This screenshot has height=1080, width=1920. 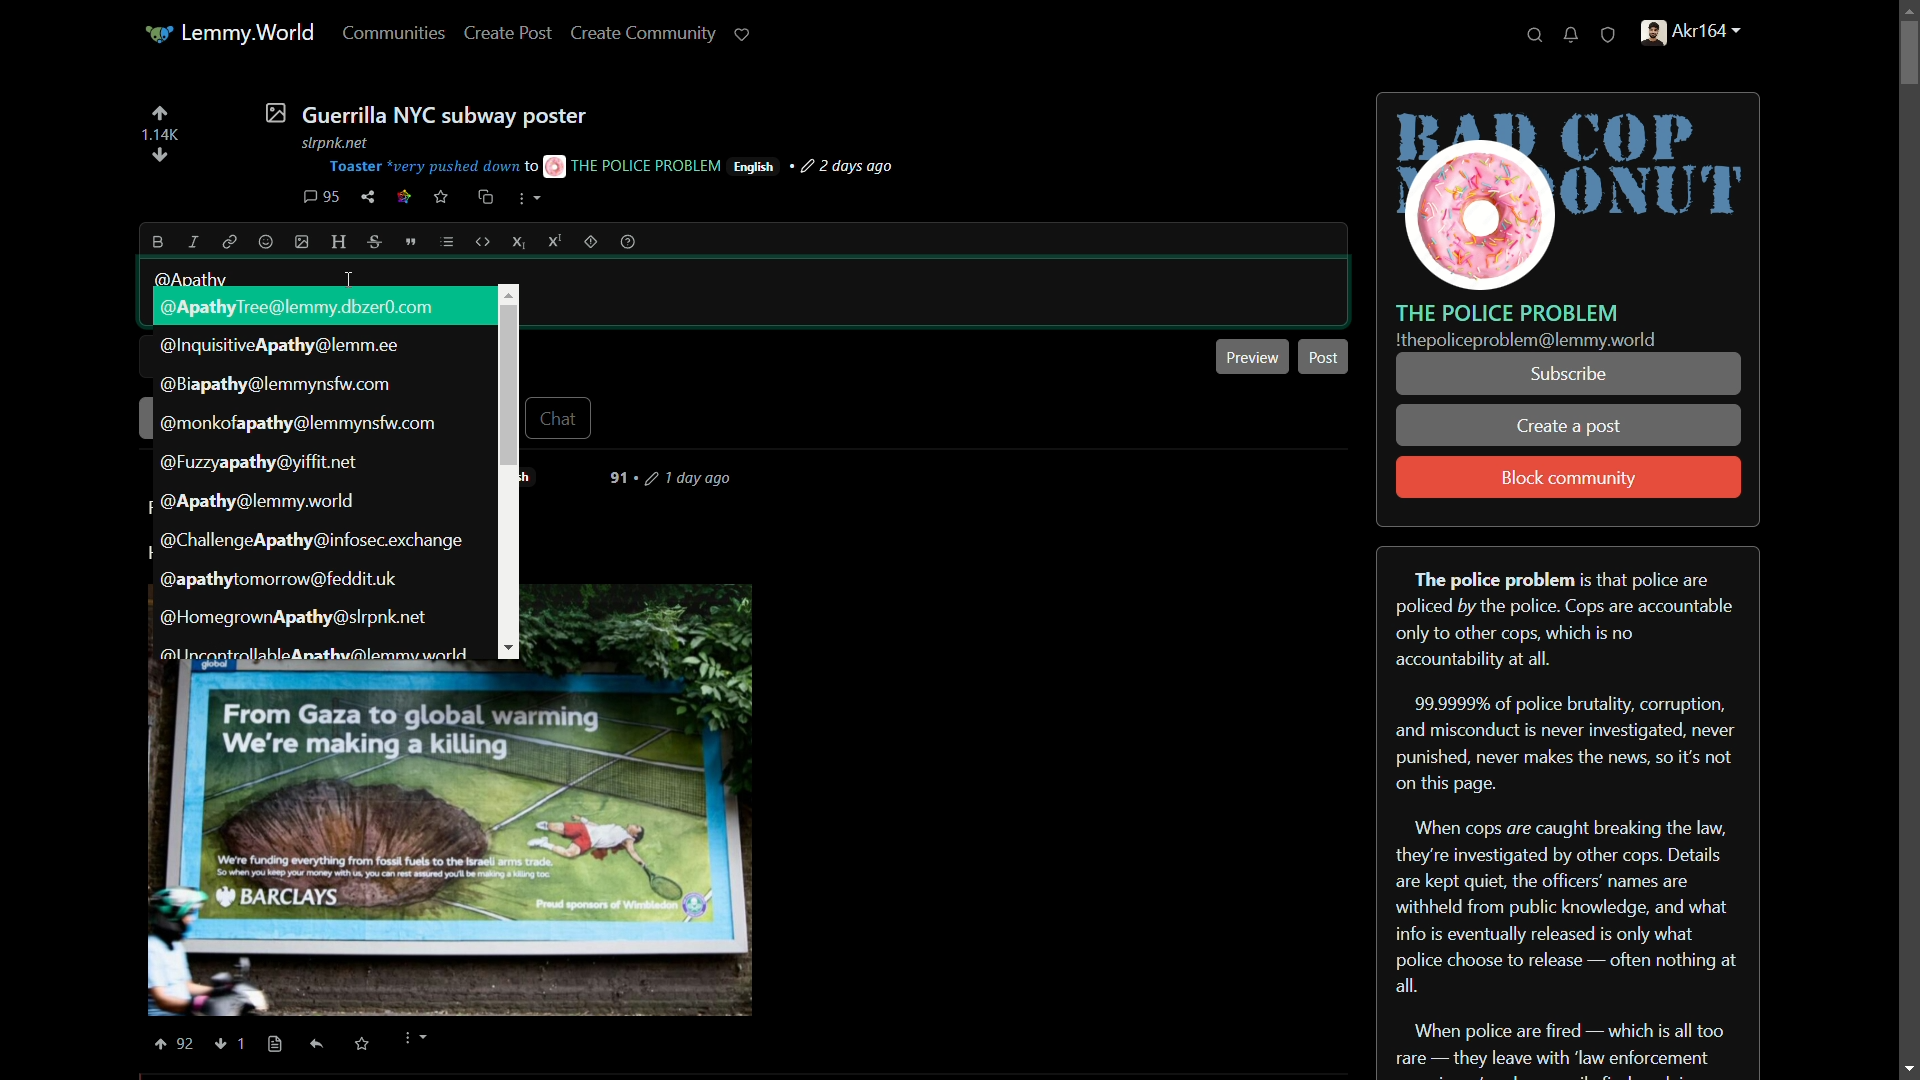 I want to click on suggestion-1, so click(x=304, y=307).